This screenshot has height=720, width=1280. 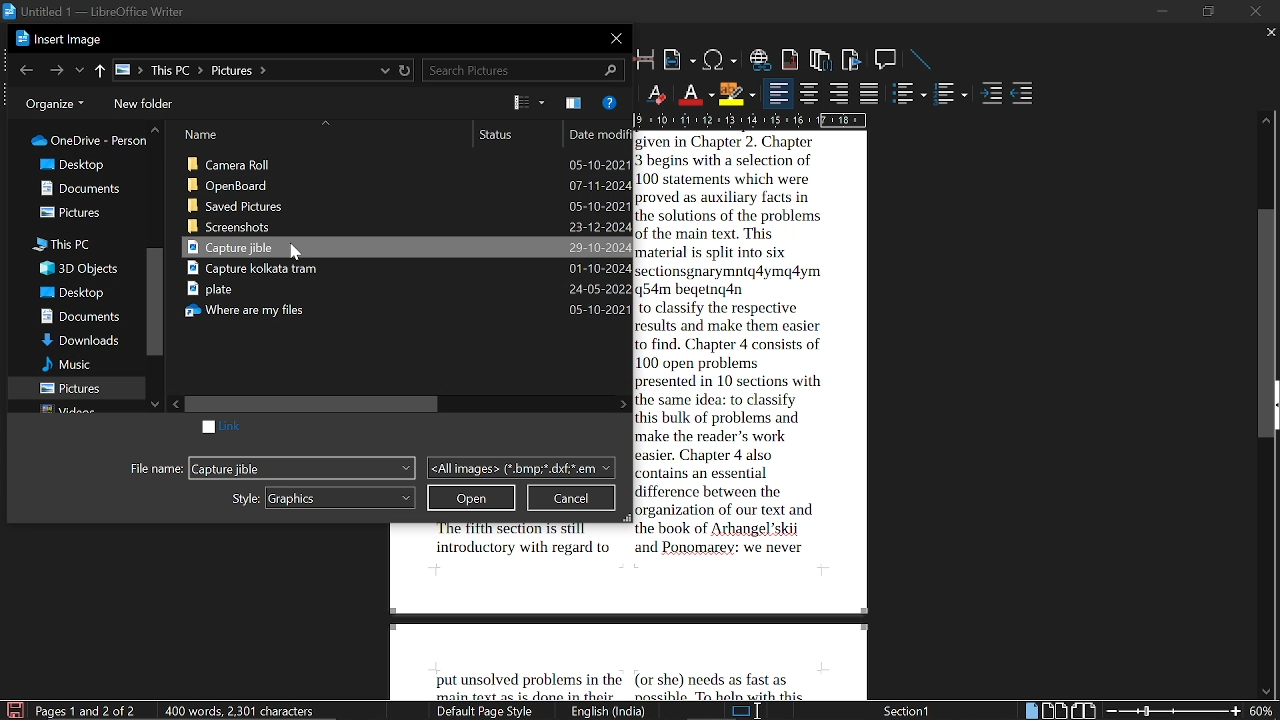 I want to click on previous location, so click(x=79, y=70).